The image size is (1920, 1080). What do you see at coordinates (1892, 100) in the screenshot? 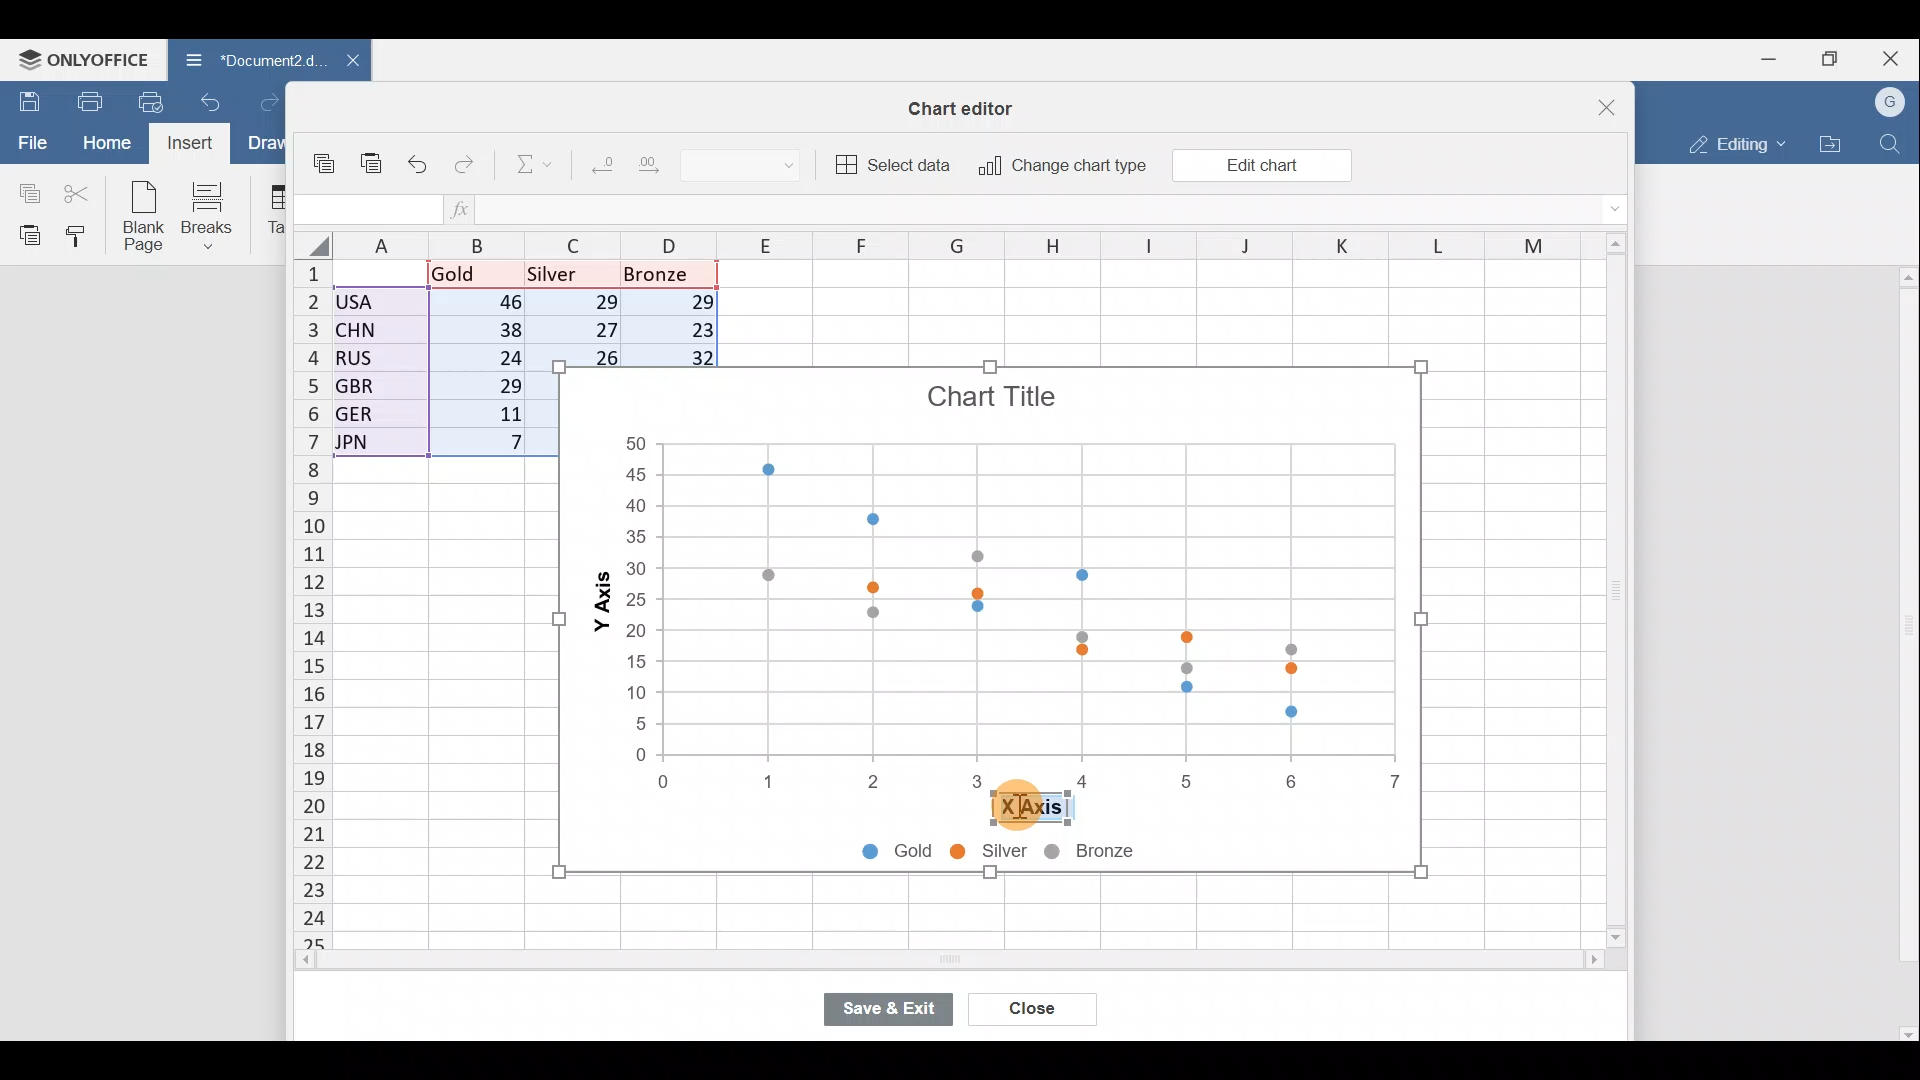
I see `Account name` at bounding box center [1892, 100].